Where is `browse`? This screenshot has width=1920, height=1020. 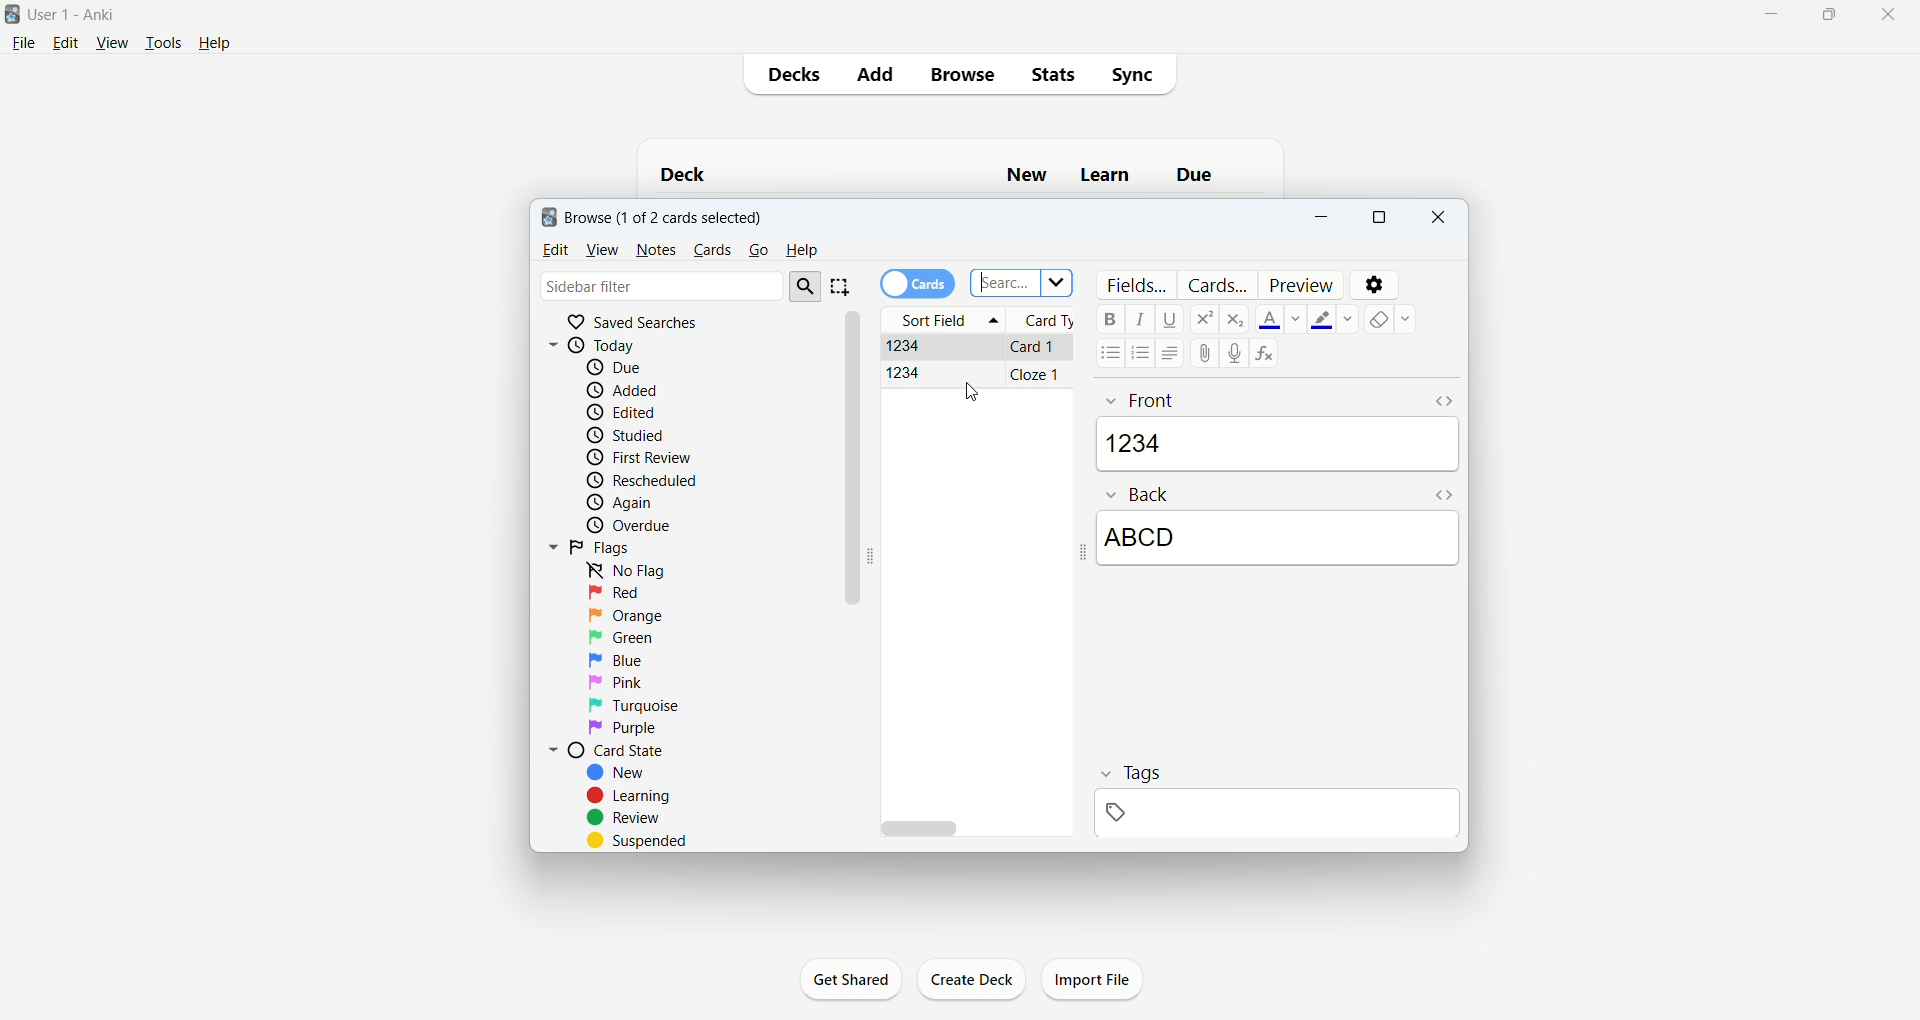
browse is located at coordinates (963, 74).